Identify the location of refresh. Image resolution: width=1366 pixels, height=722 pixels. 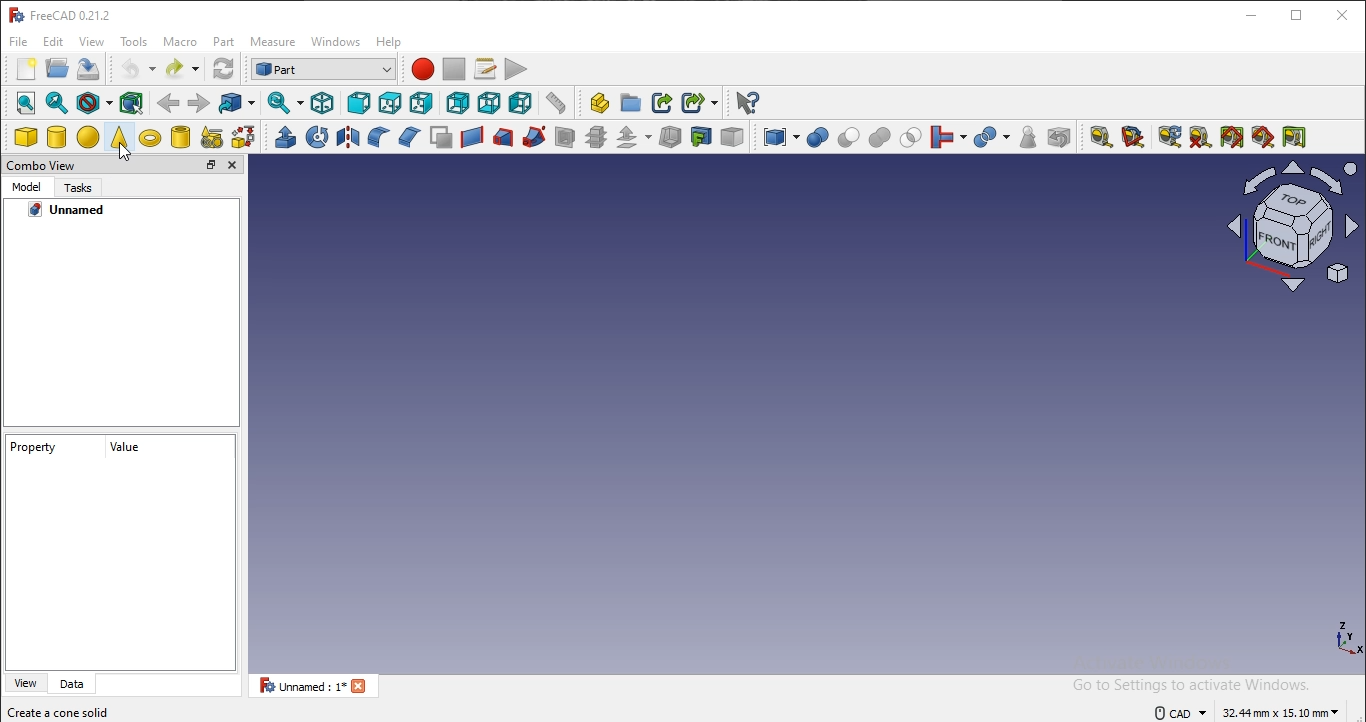
(1169, 136).